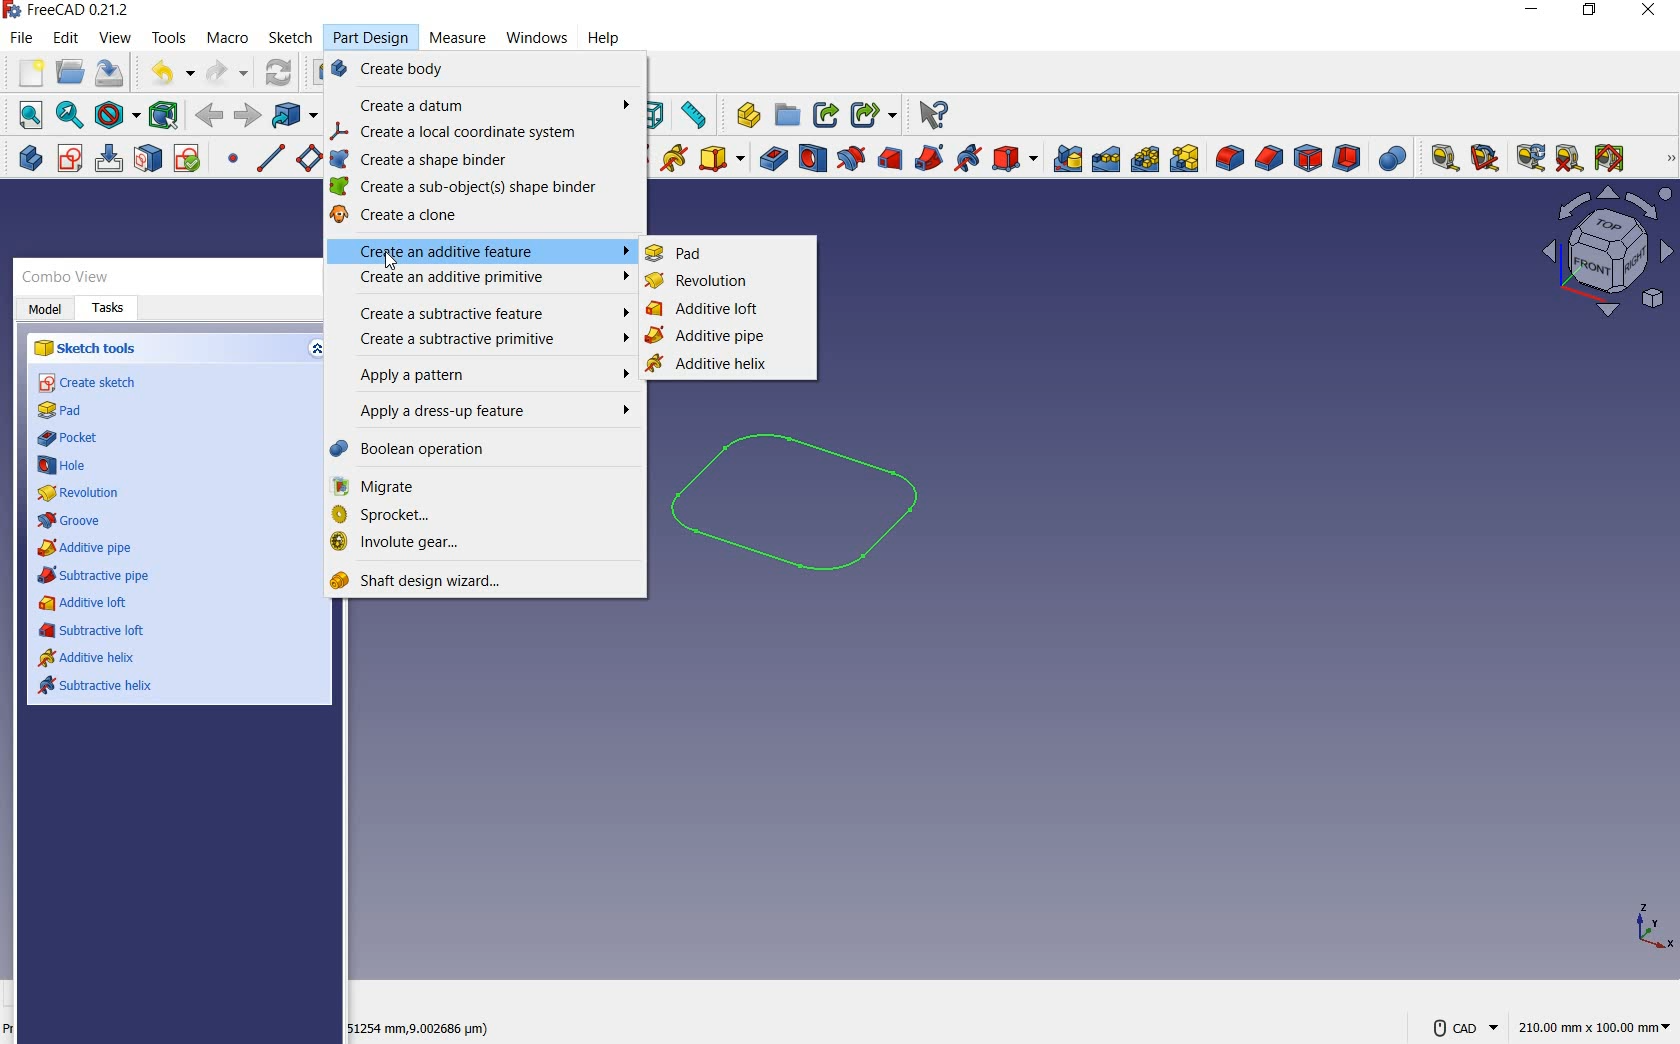  Describe the element at coordinates (249, 116) in the screenshot. I see `back` at that location.